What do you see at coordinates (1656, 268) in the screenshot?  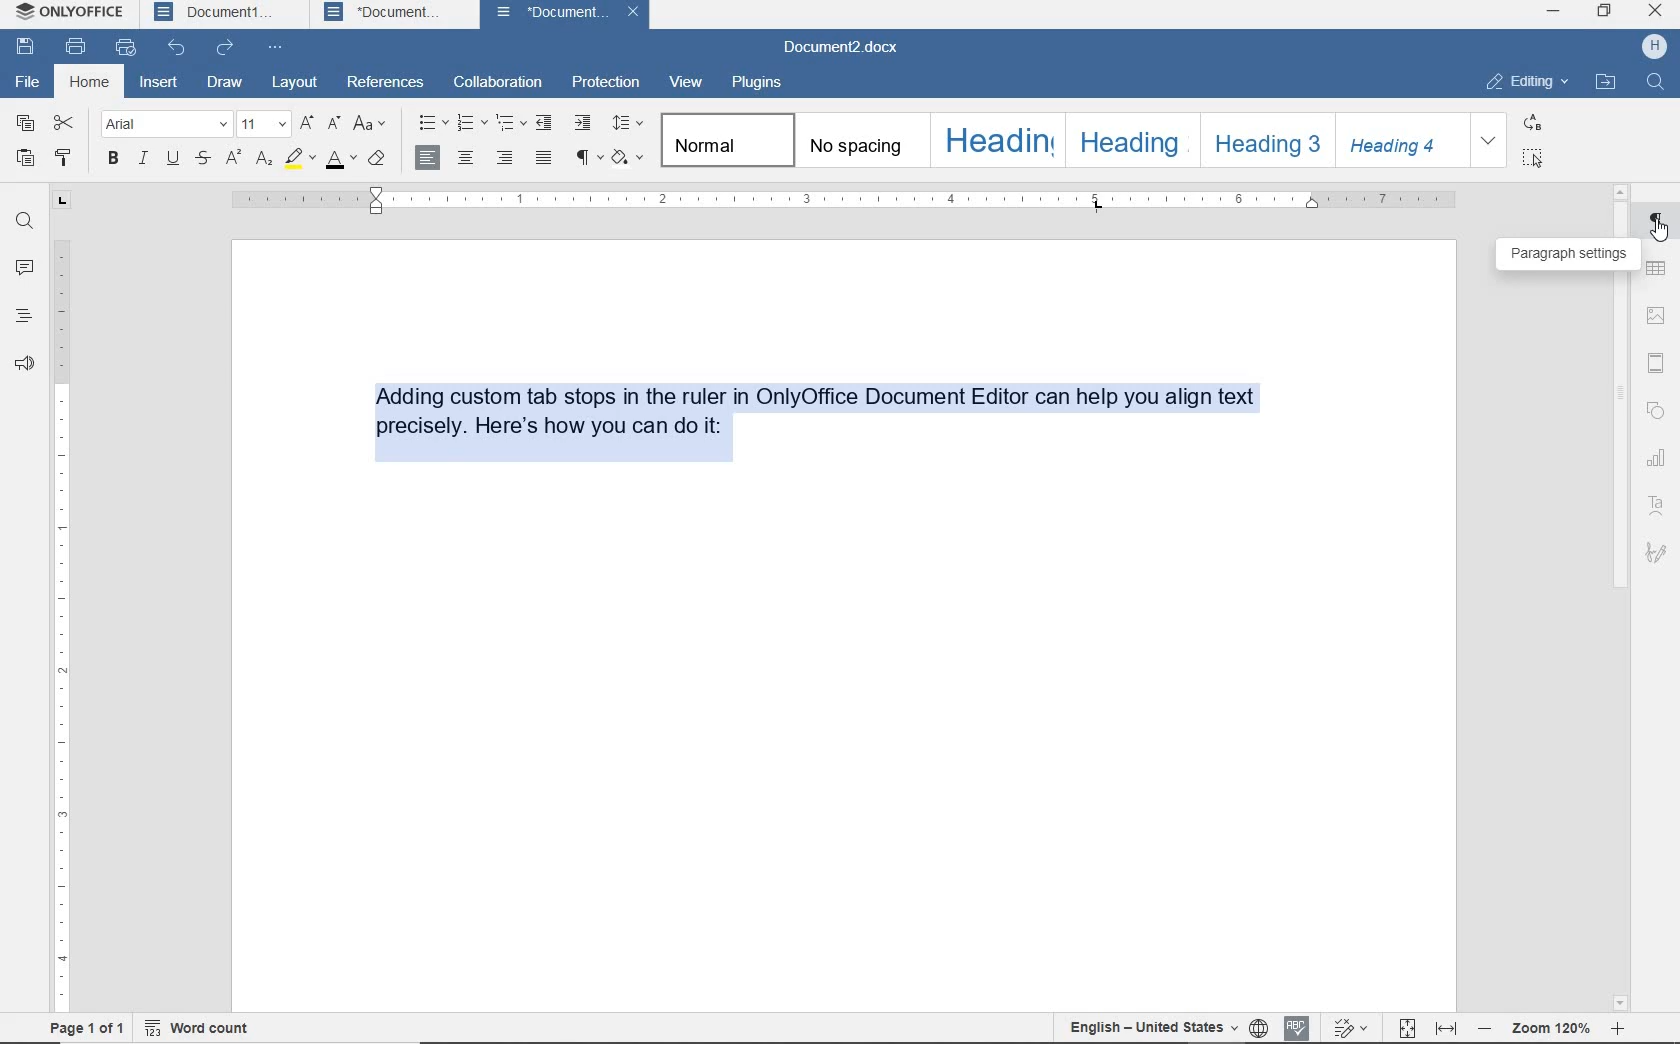 I see `table` at bounding box center [1656, 268].